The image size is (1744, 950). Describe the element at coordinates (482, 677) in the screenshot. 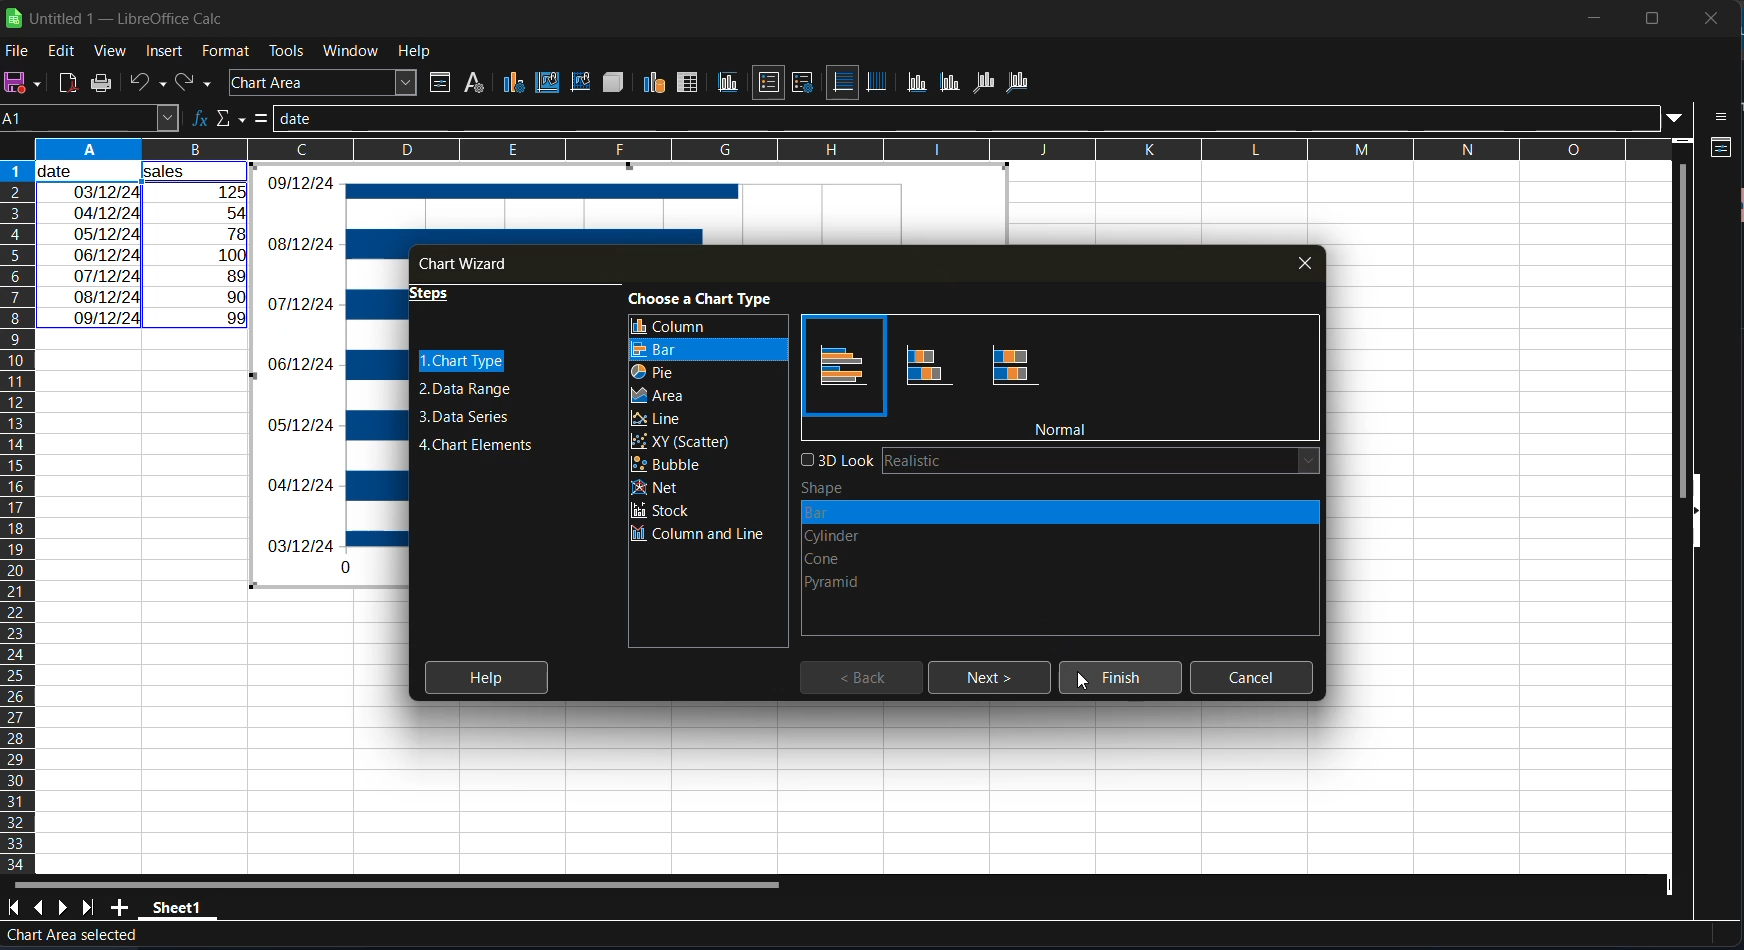

I see `help` at that location.